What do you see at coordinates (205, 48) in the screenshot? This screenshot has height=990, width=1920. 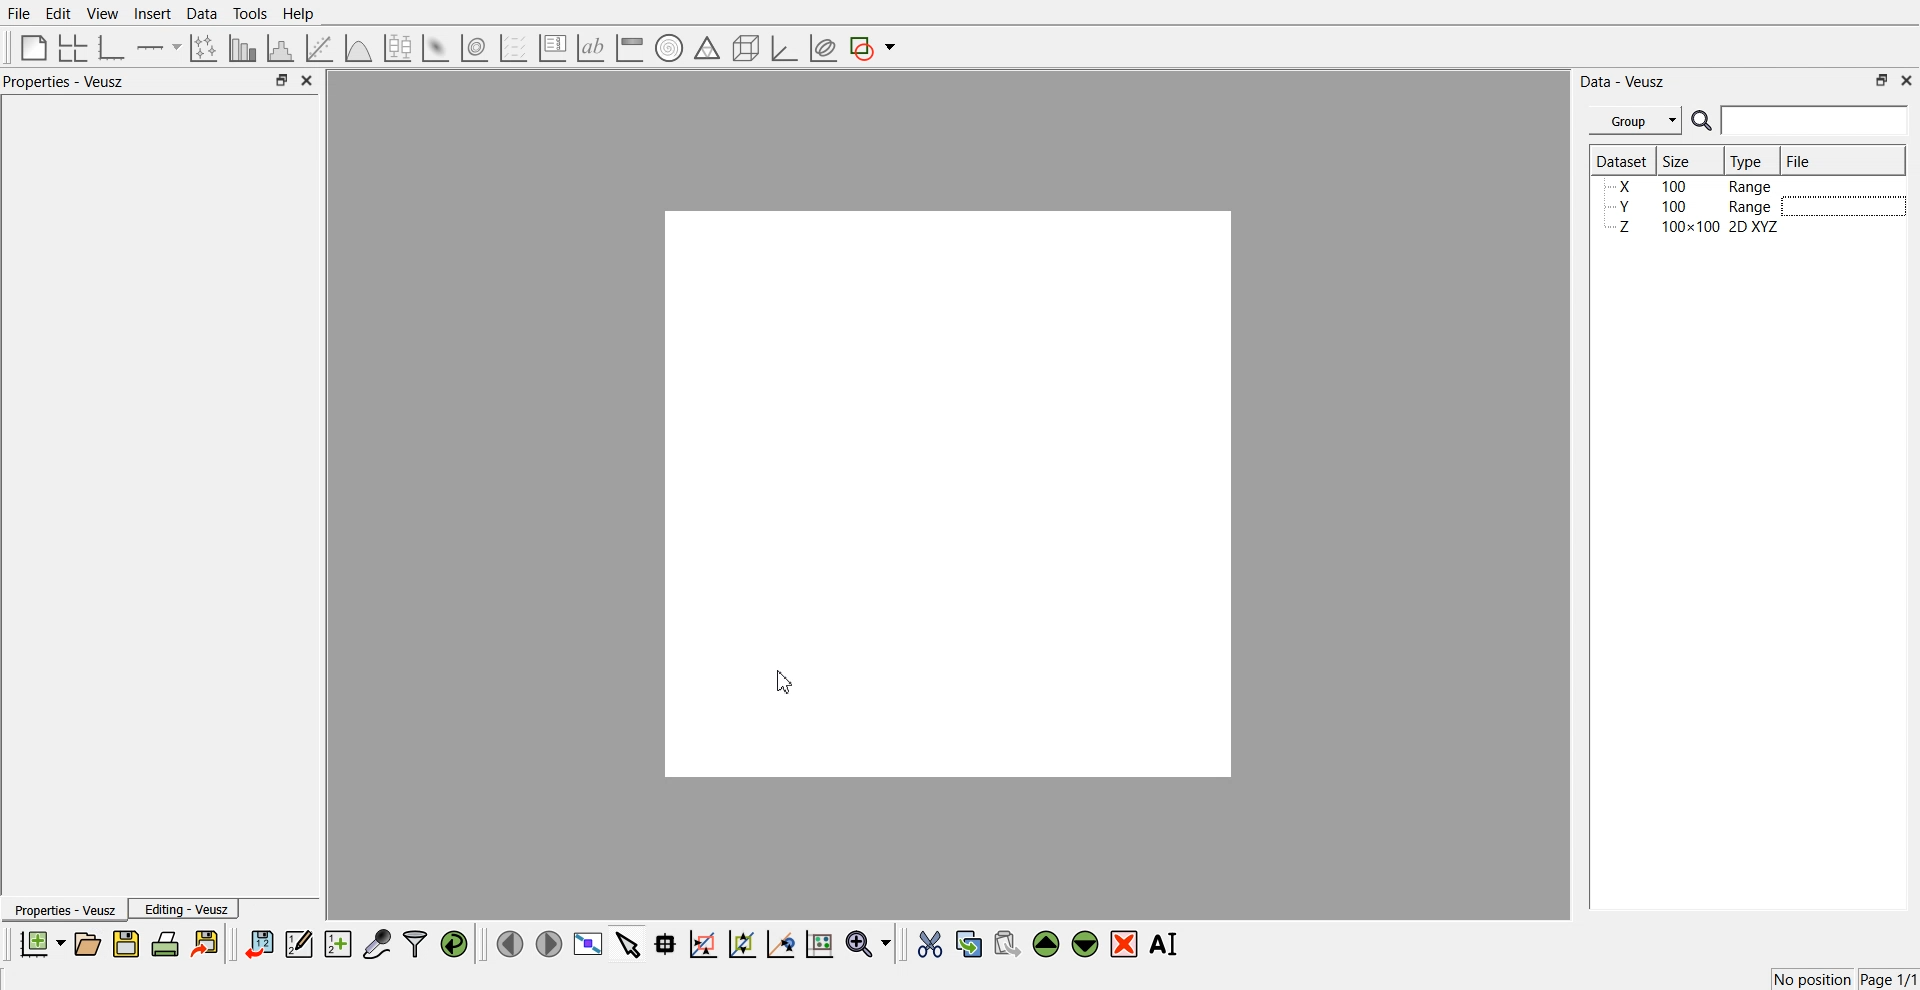 I see `Plot points with lines` at bounding box center [205, 48].